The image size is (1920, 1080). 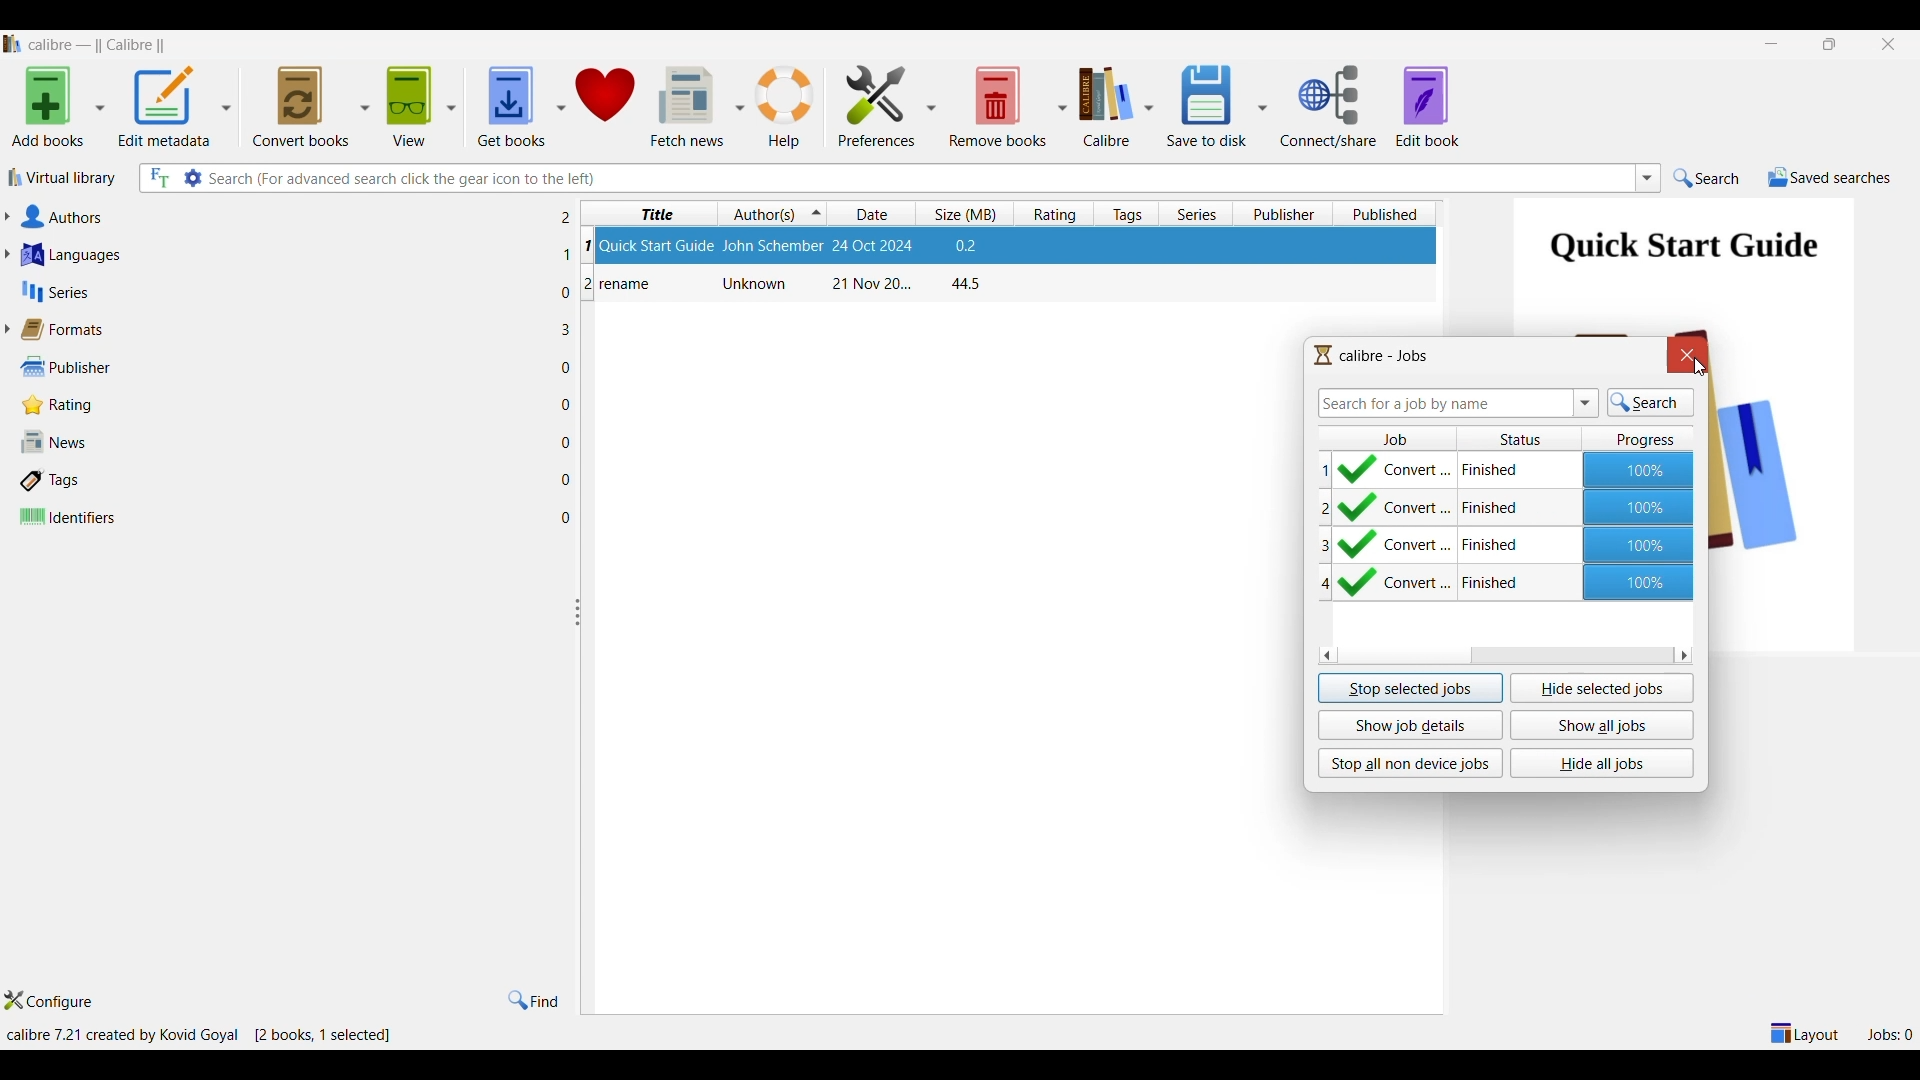 I want to click on Search all files, so click(x=159, y=178).